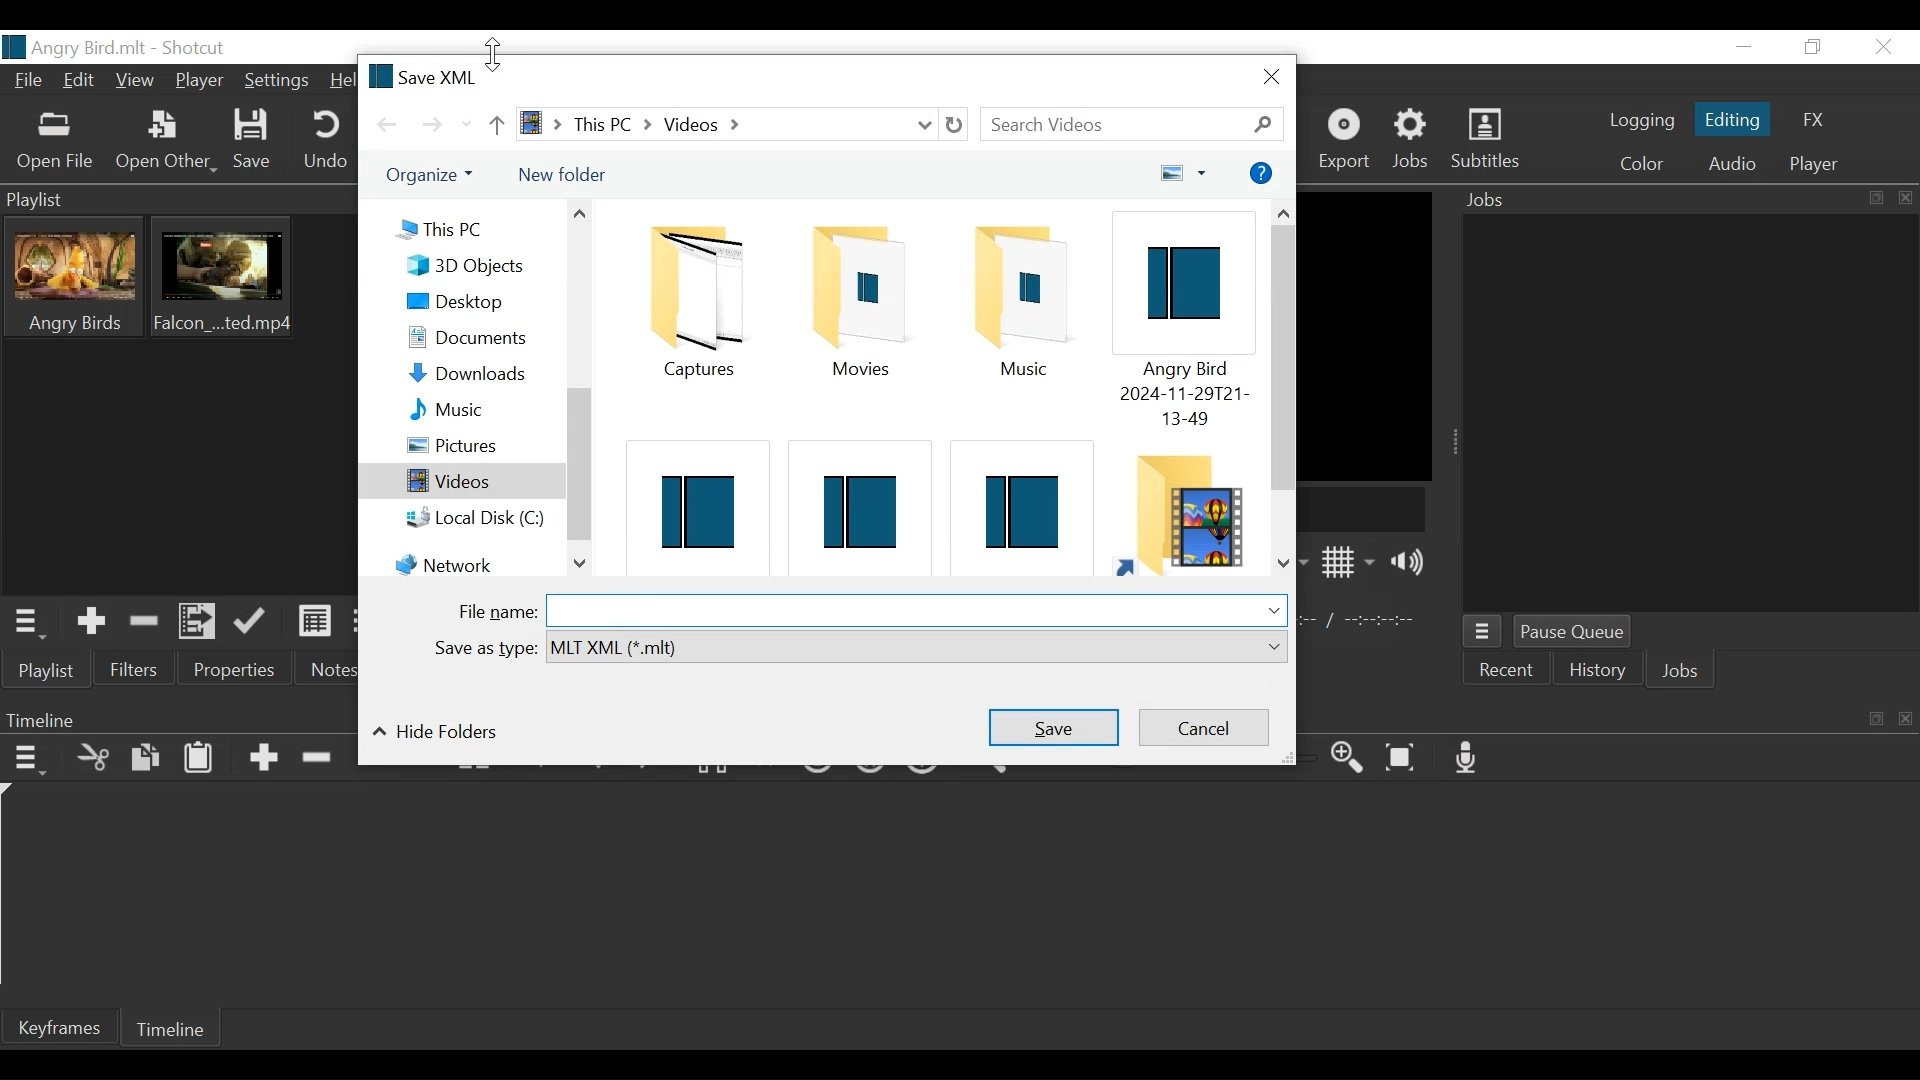  I want to click on Show volume control, so click(1413, 563).